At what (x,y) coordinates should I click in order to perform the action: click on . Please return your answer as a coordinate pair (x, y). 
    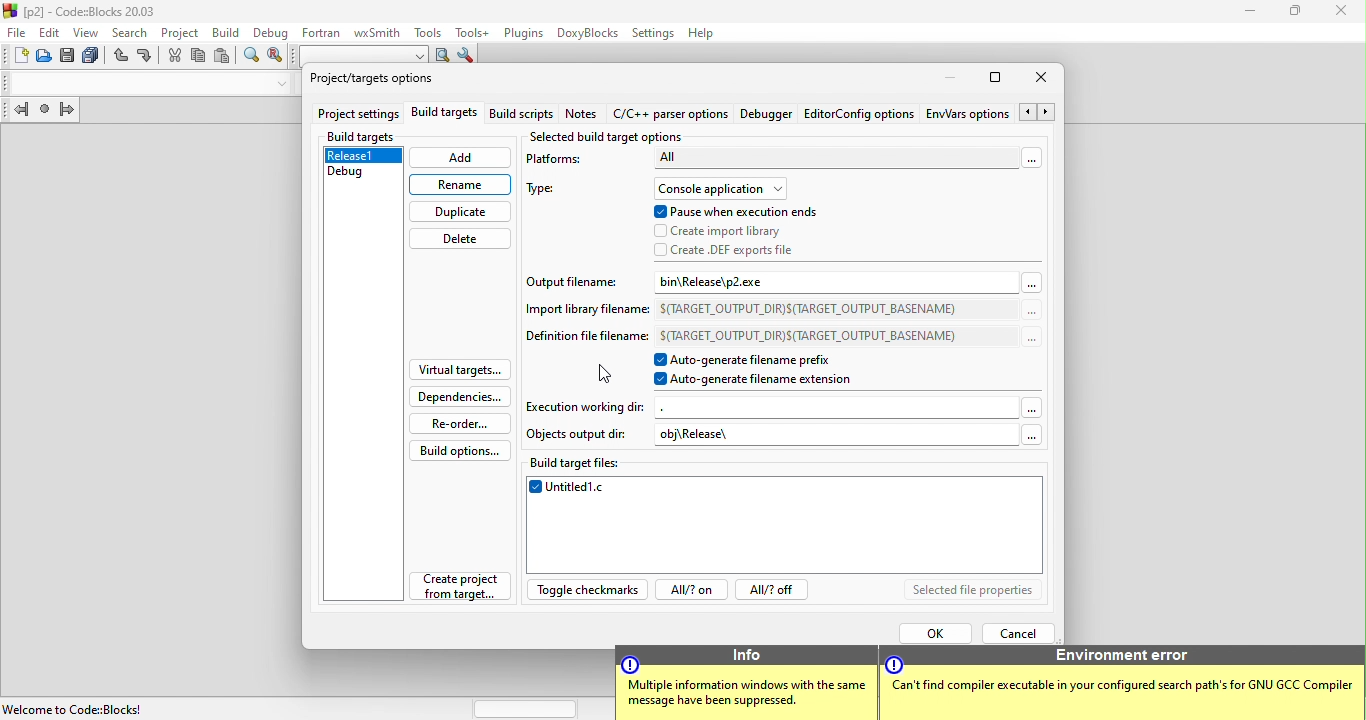
    Looking at the image, I should click on (1124, 689).